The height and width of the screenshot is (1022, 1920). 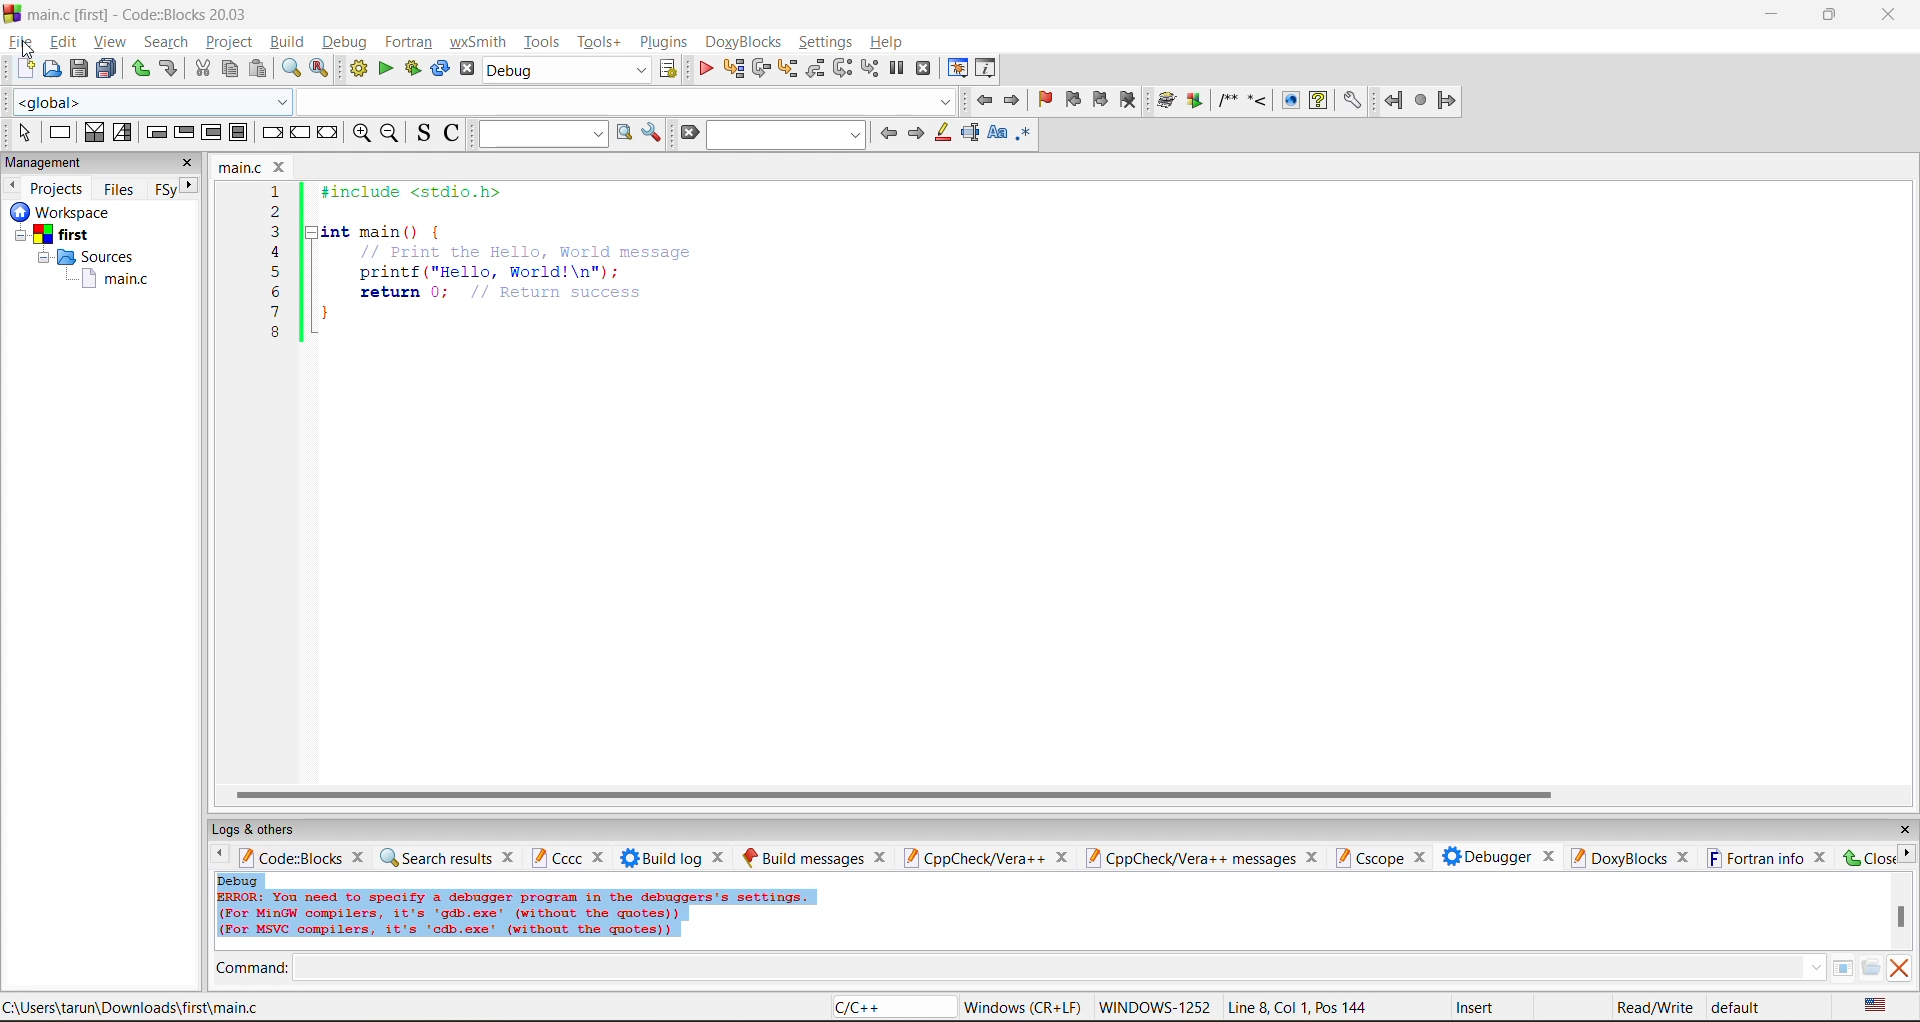 What do you see at coordinates (135, 1007) in the screenshot?
I see `file location` at bounding box center [135, 1007].